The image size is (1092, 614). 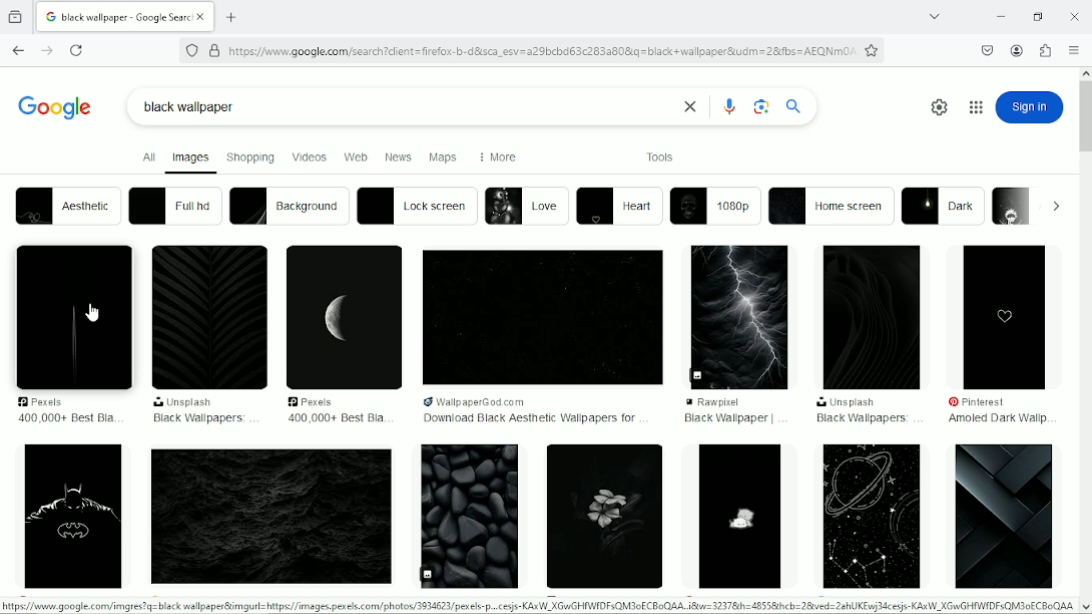 What do you see at coordinates (738, 516) in the screenshot?
I see `black wallpaper image` at bounding box center [738, 516].